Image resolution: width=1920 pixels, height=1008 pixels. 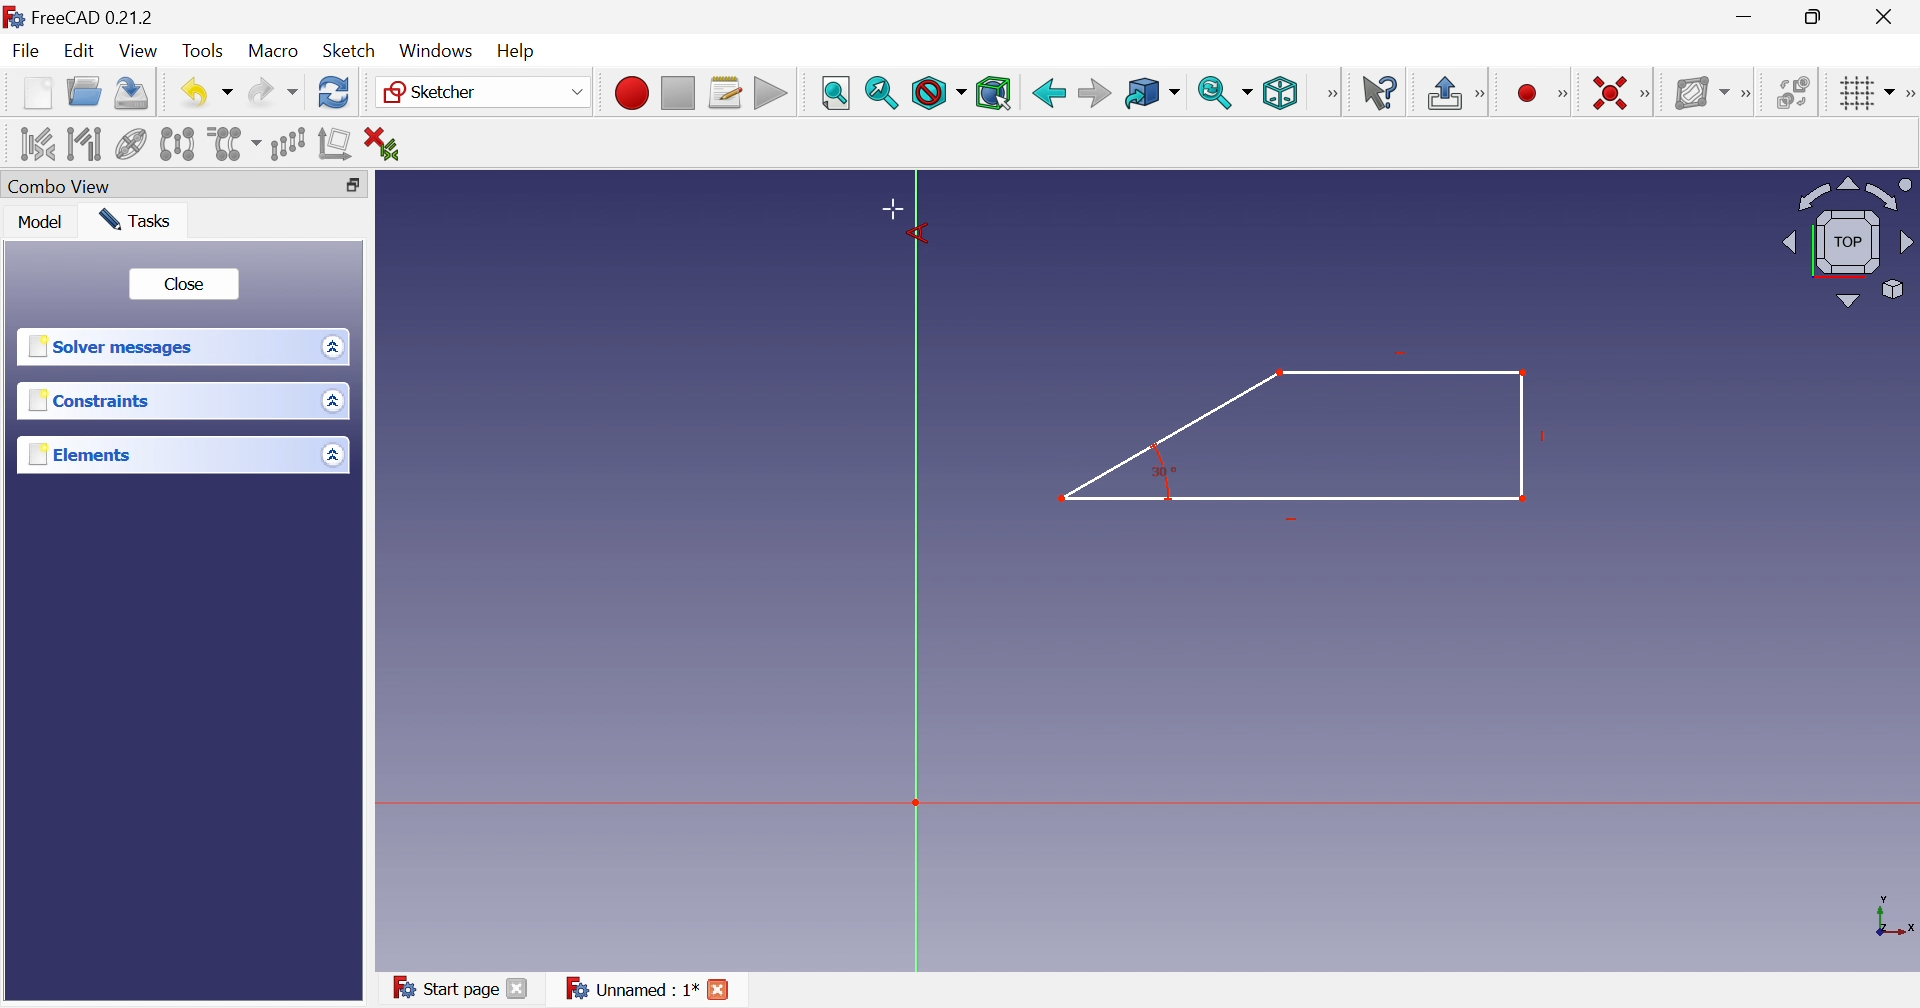 I want to click on Sketch, so click(x=351, y=51).